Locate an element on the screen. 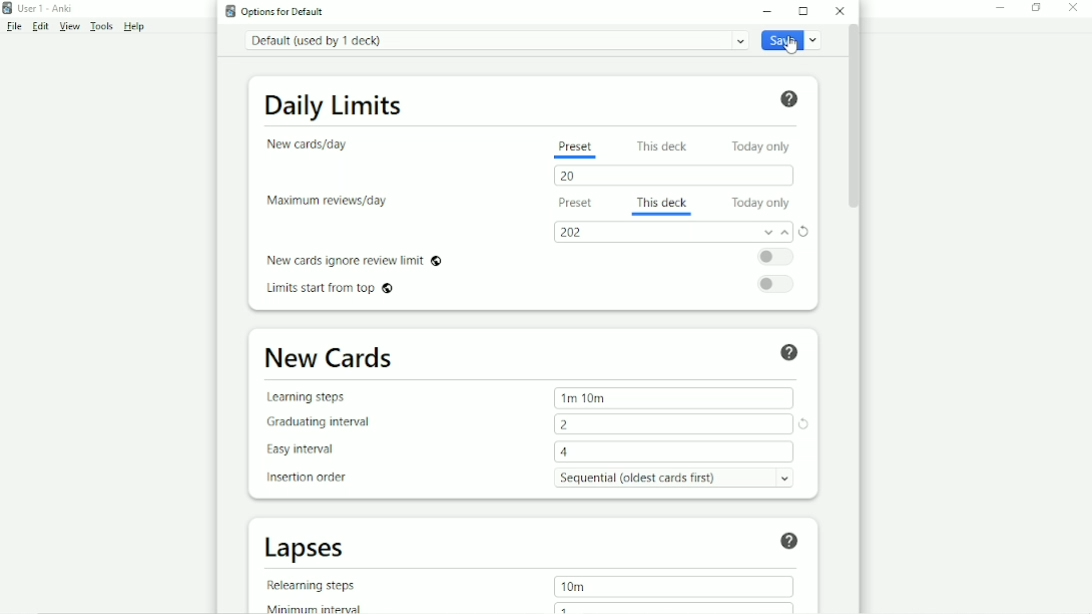  Today only is located at coordinates (762, 203).